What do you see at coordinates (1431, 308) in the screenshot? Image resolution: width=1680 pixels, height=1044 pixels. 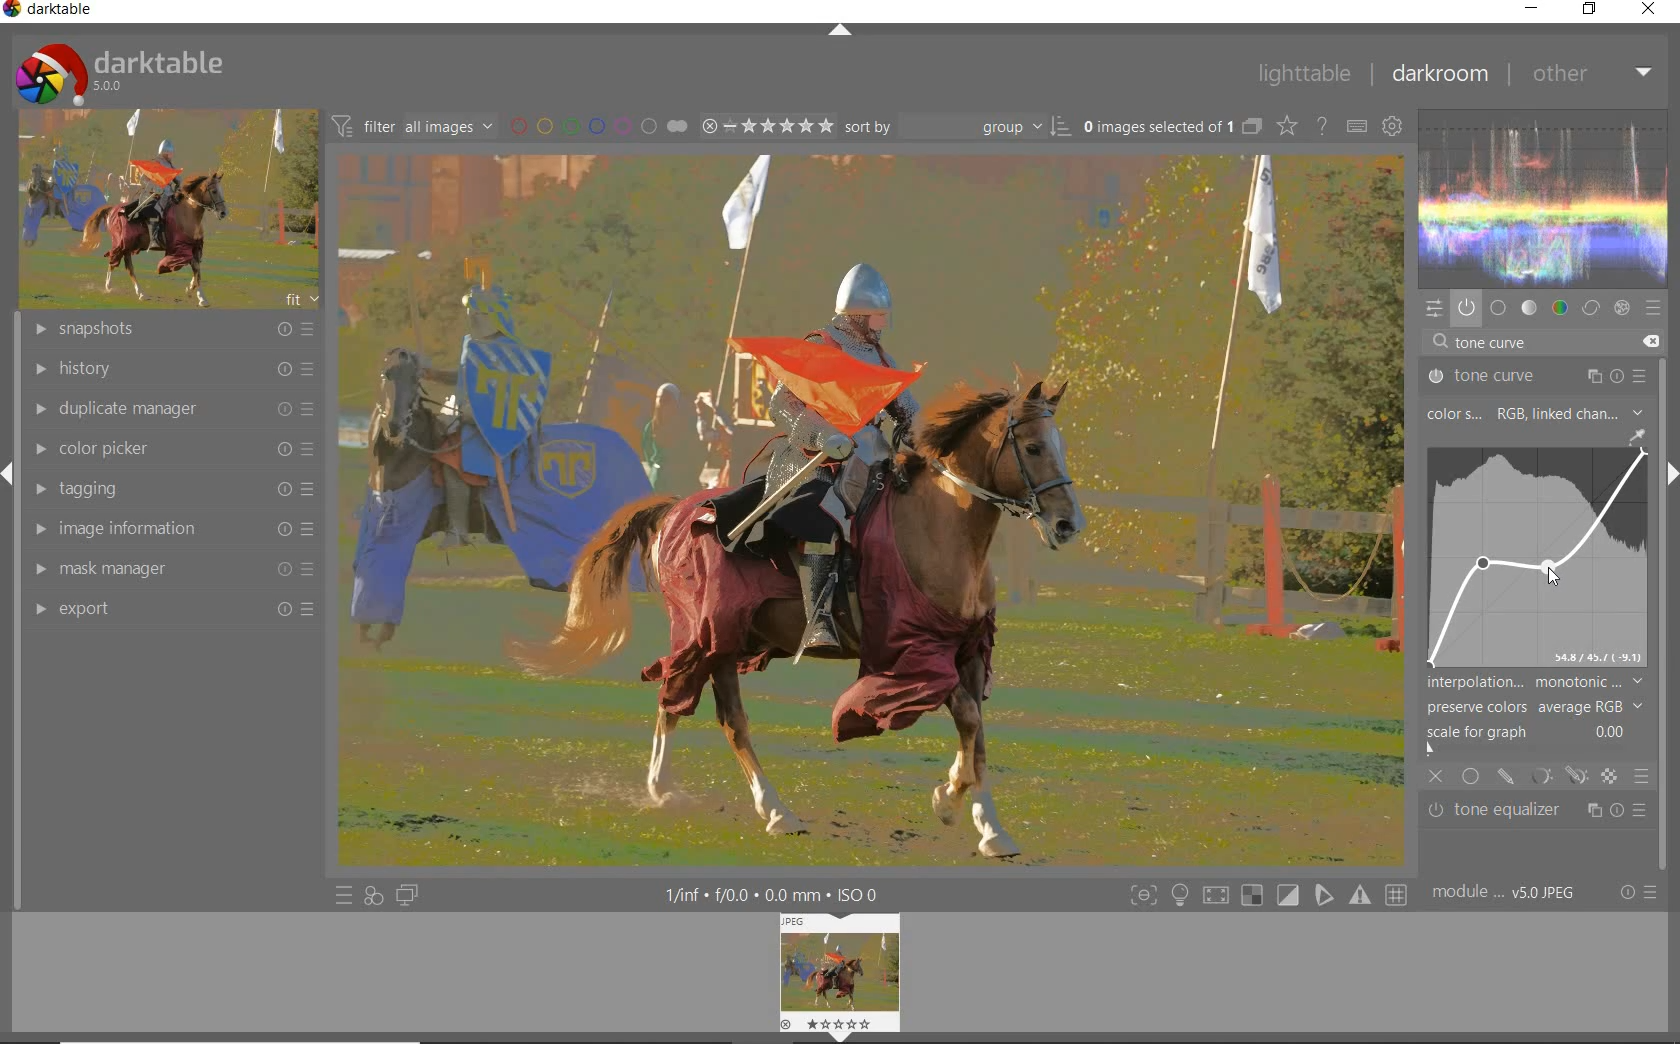 I see `quick access panel` at bounding box center [1431, 308].